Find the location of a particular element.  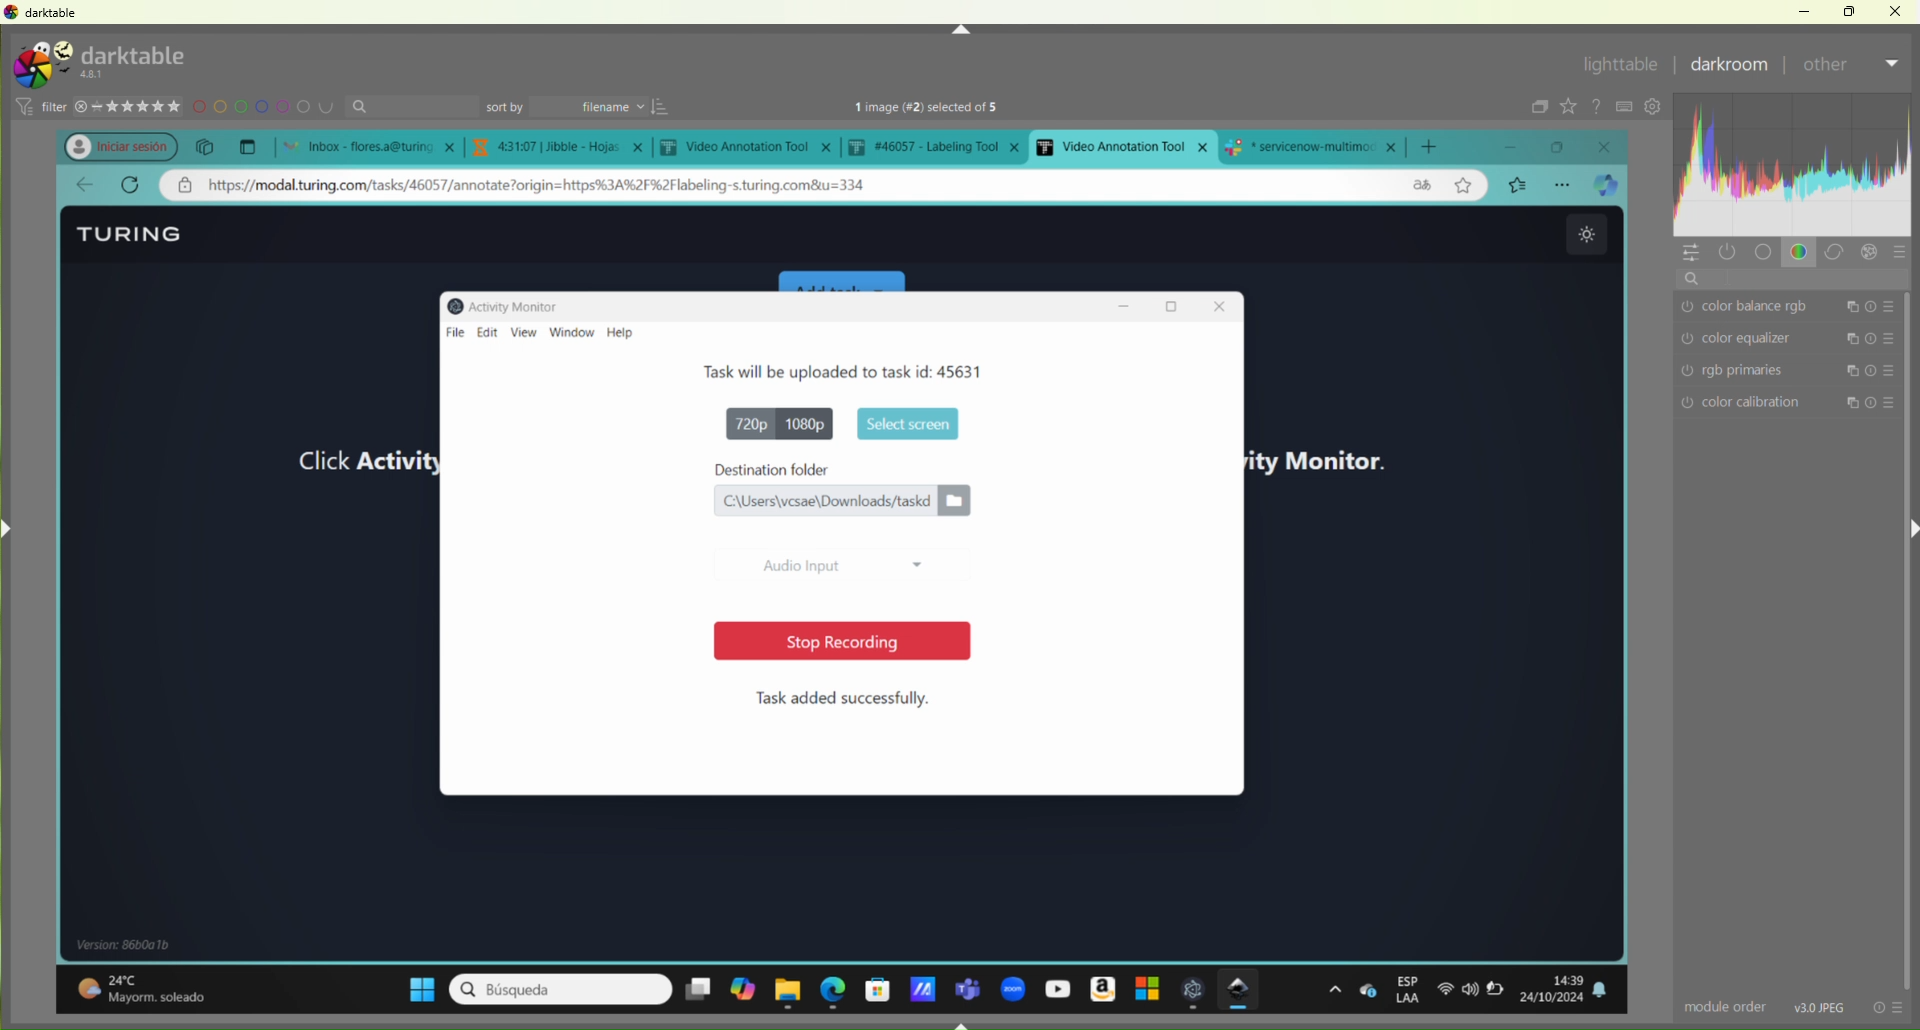

desktopms is located at coordinates (697, 989).